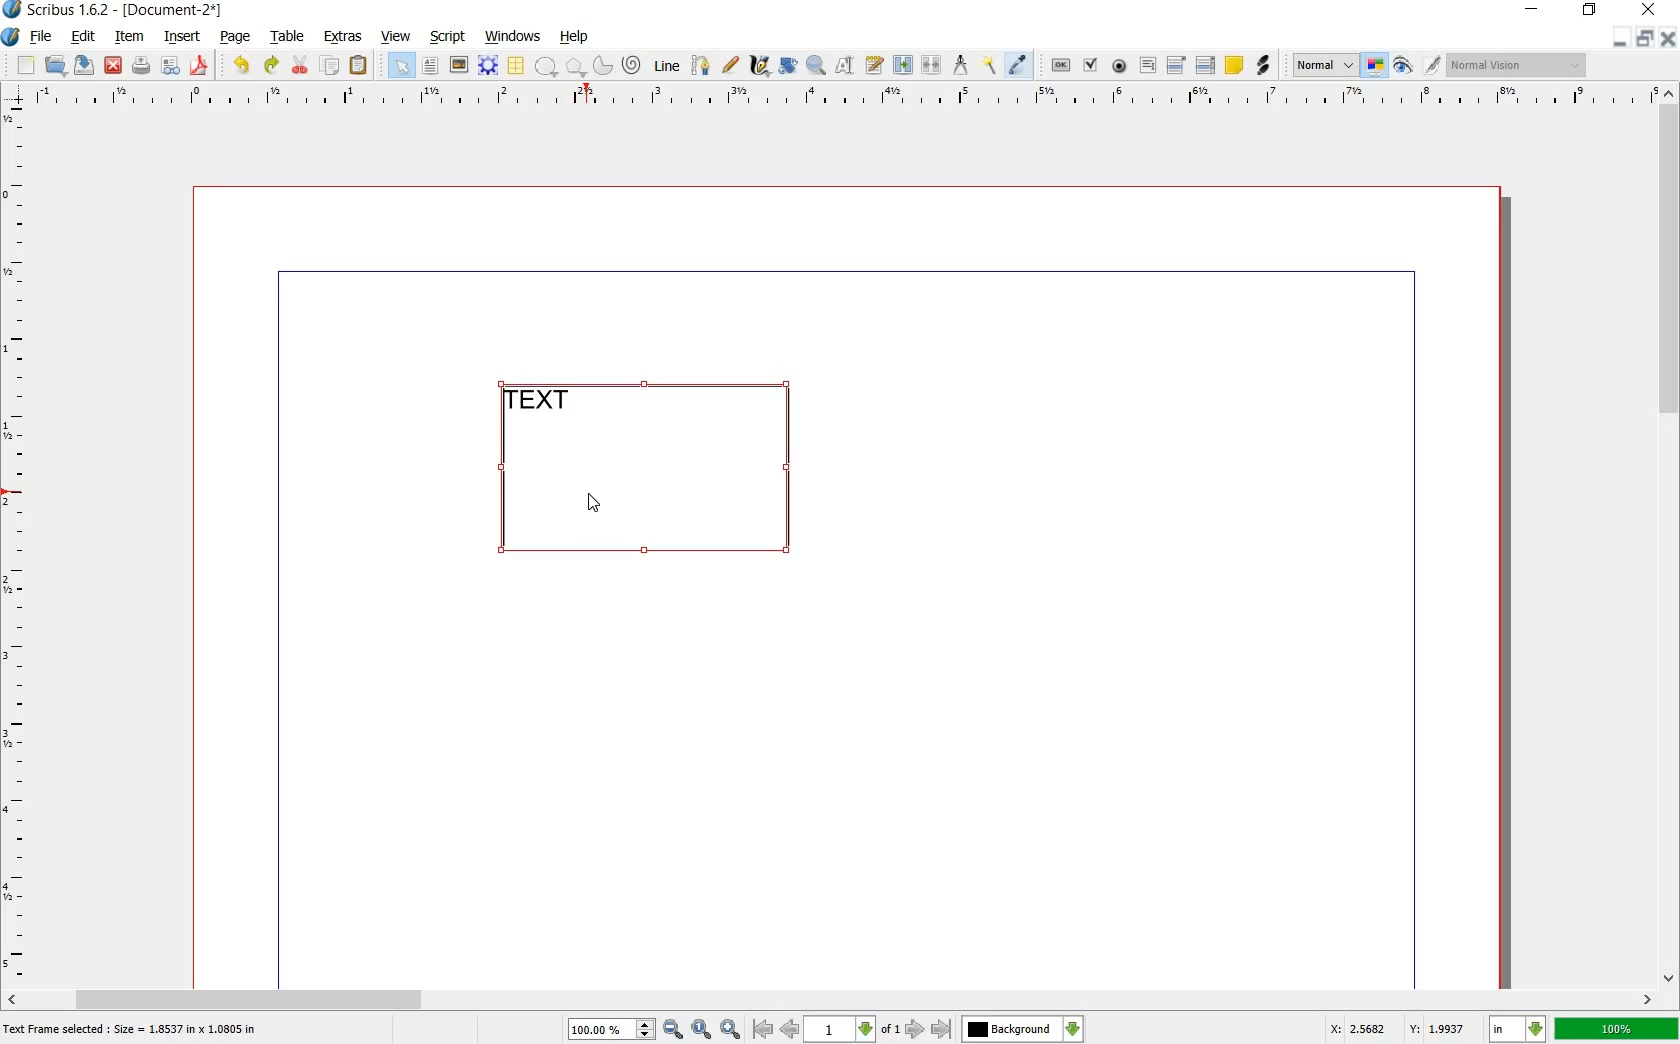 Image resolution: width=1680 pixels, height=1044 pixels. Describe the element at coordinates (141, 66) in the screenshot. I see `print` at that location.